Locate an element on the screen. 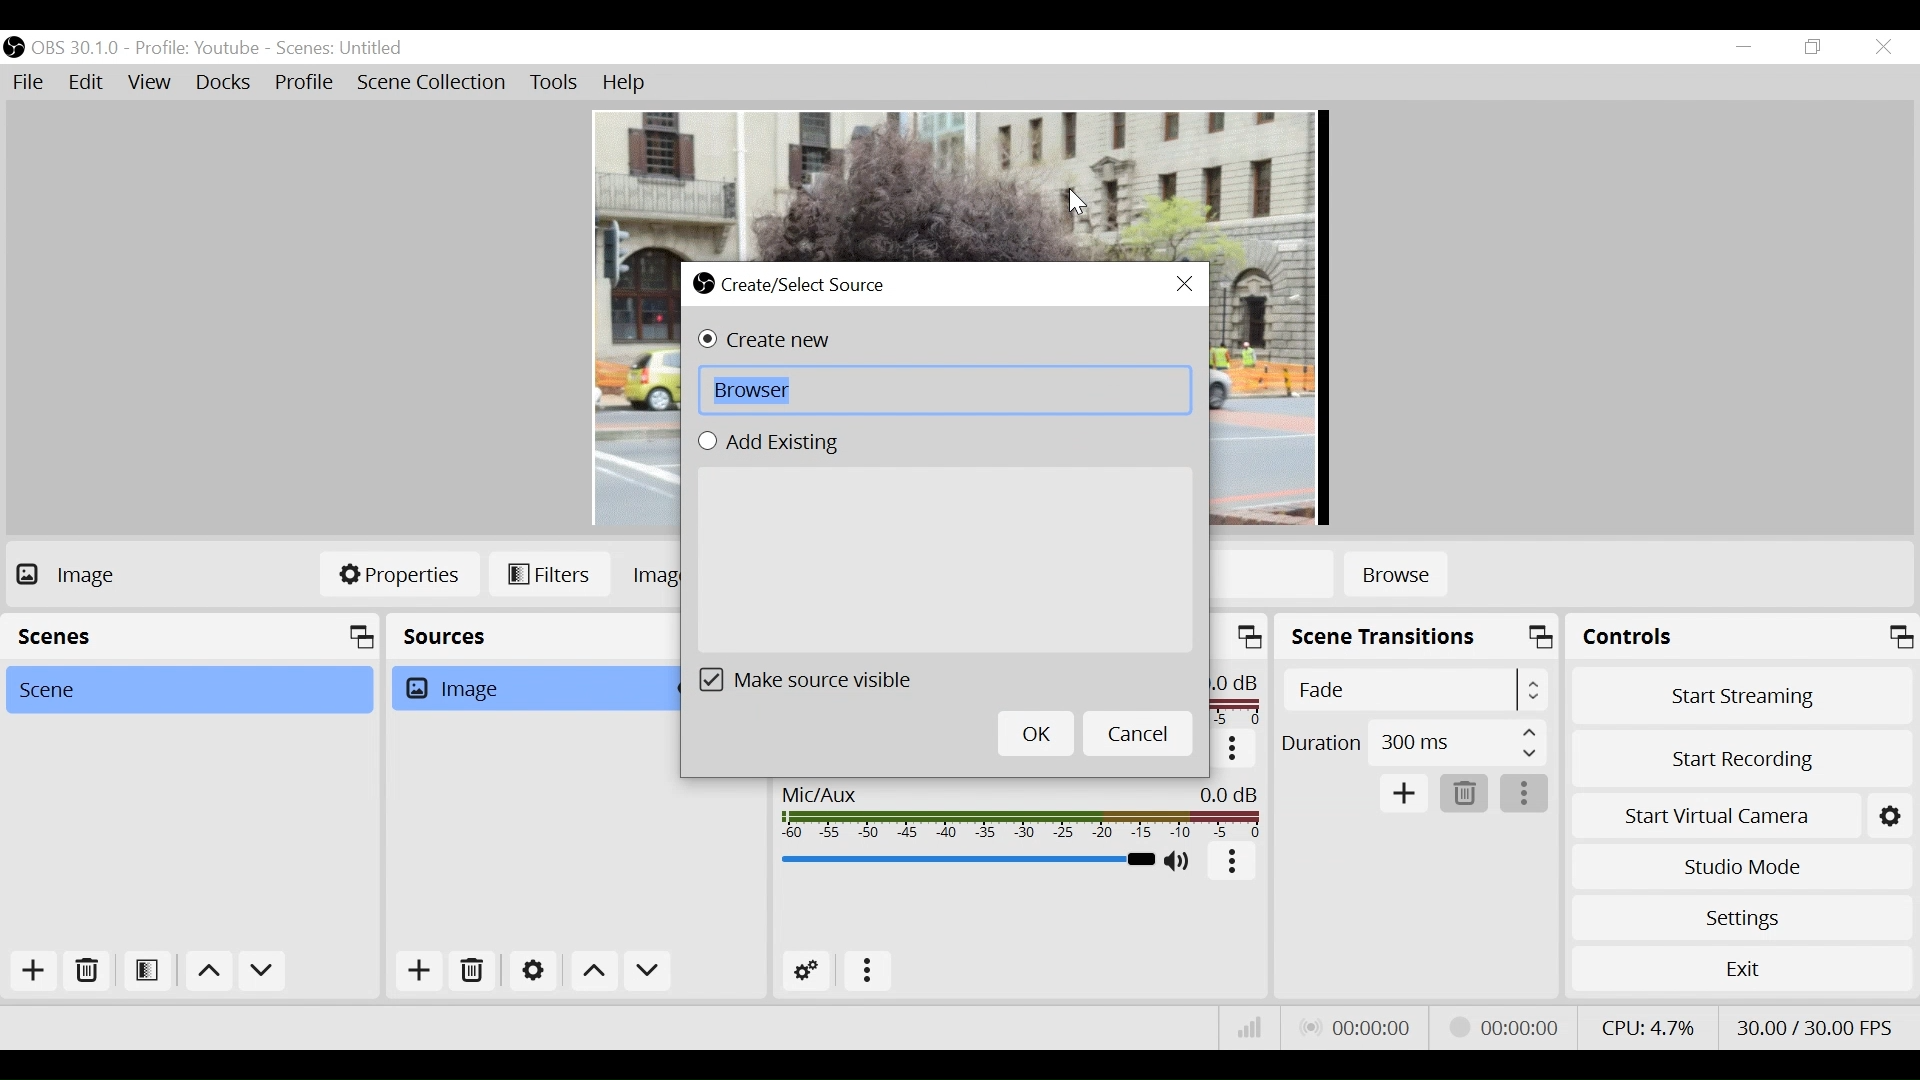 The width and height of the screenshot is (1920, 1080). Duration is located at coordinates (1413, 745).